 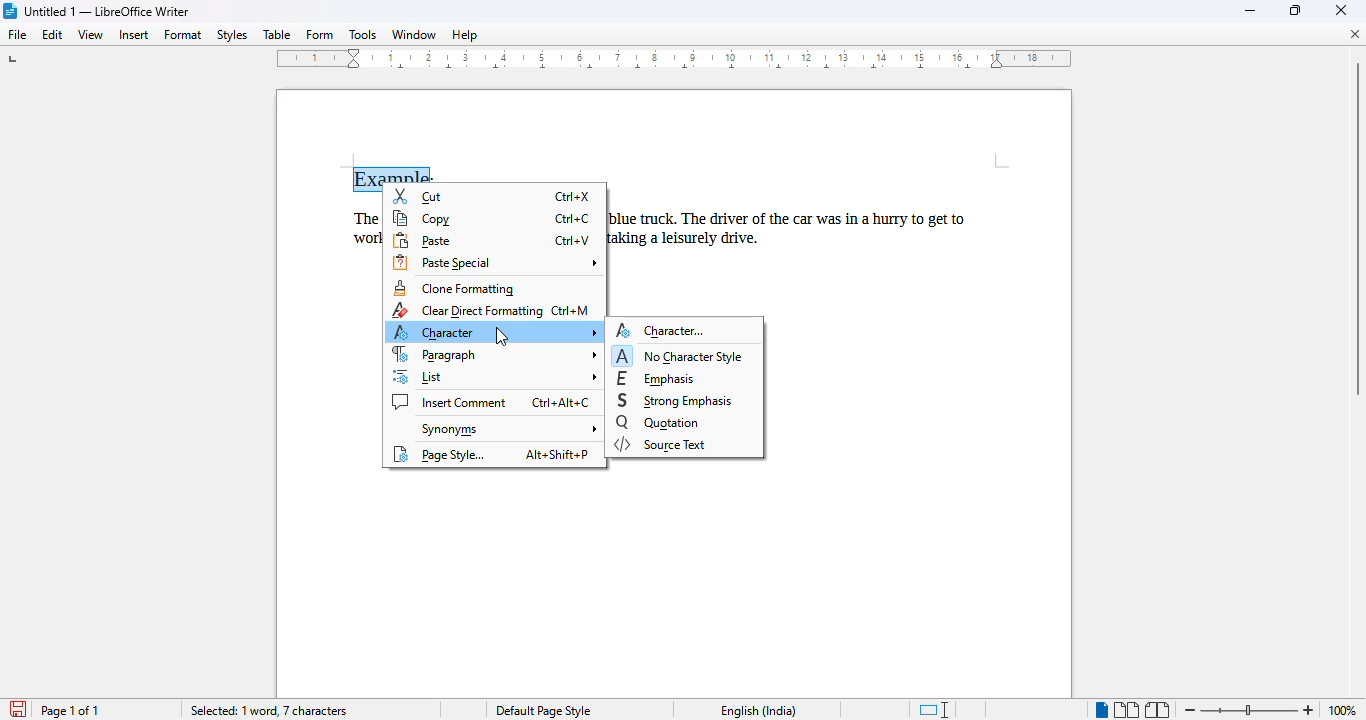 What do you see at coordinates (679, 62) in the screenshot?
I see `ruler` at bounding box center [679, 62].